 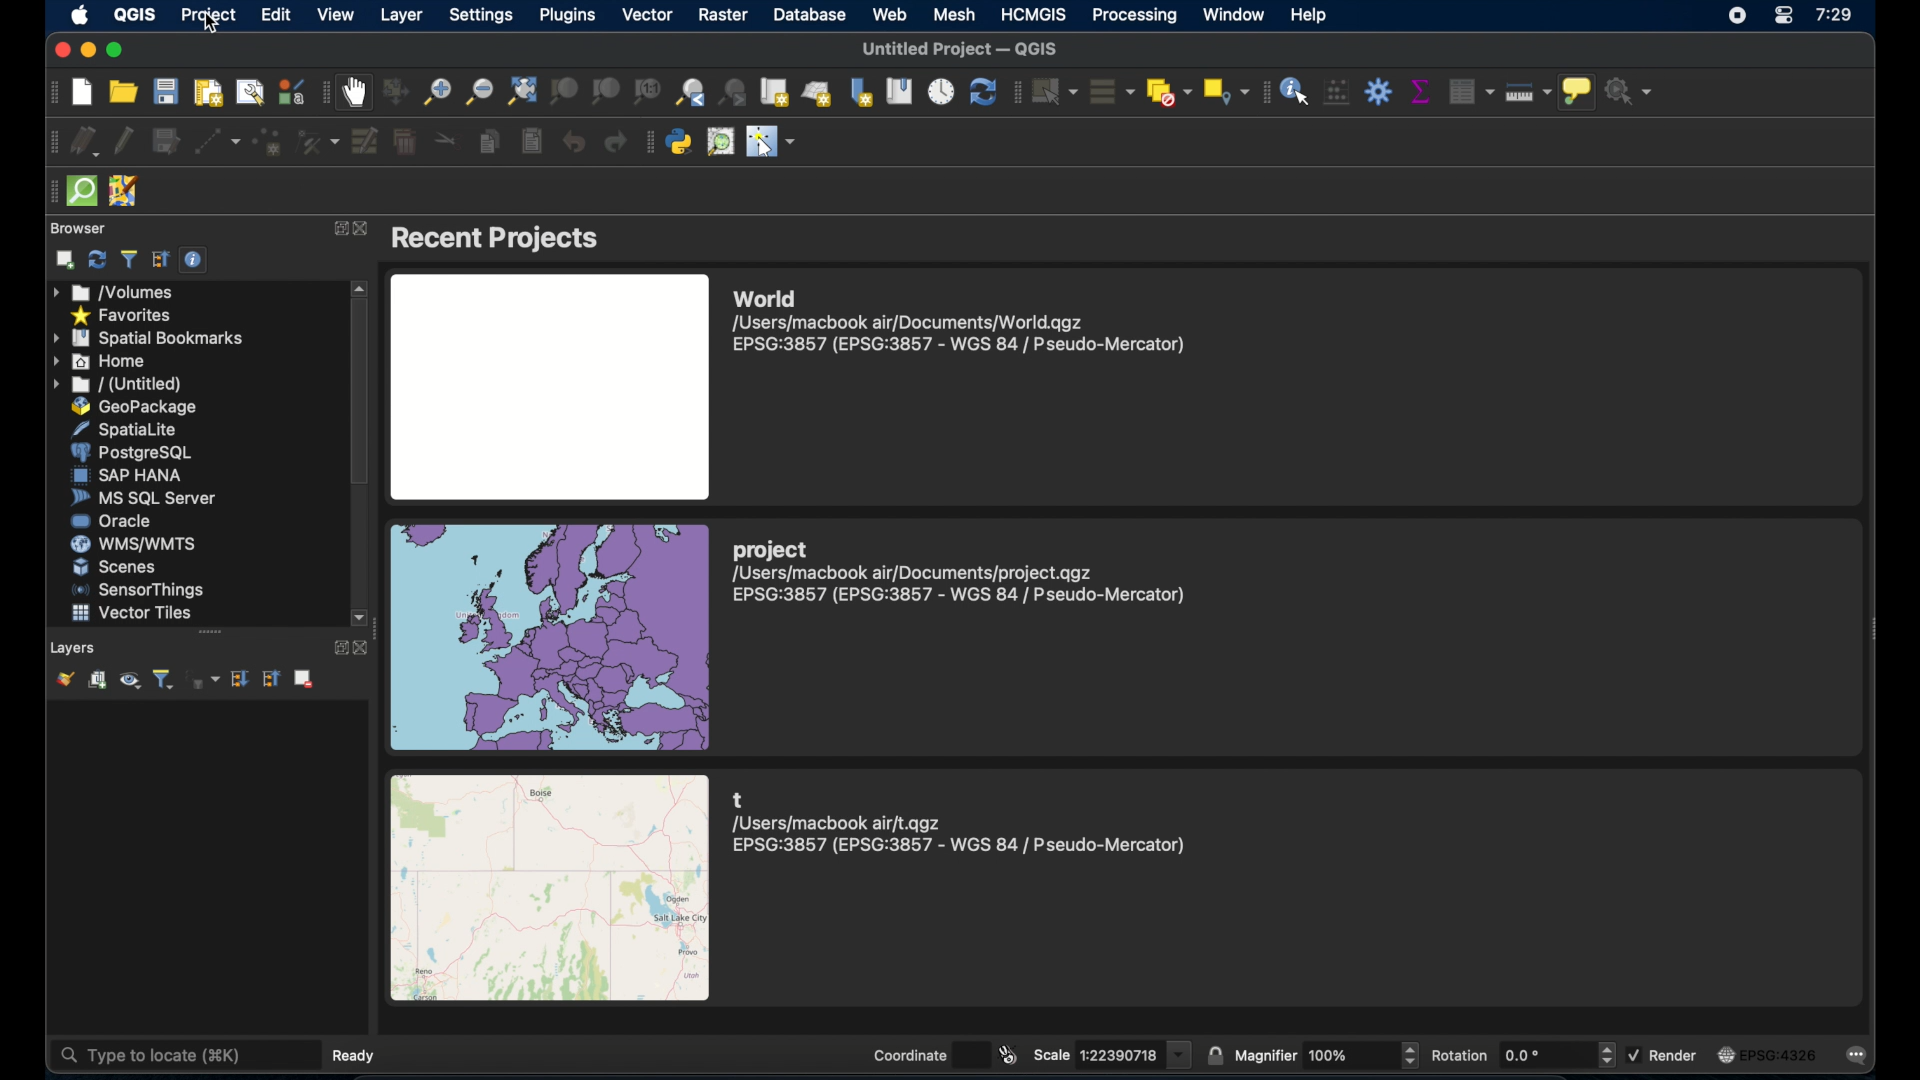 I want to click on oracle, so click(x=112, y=522).